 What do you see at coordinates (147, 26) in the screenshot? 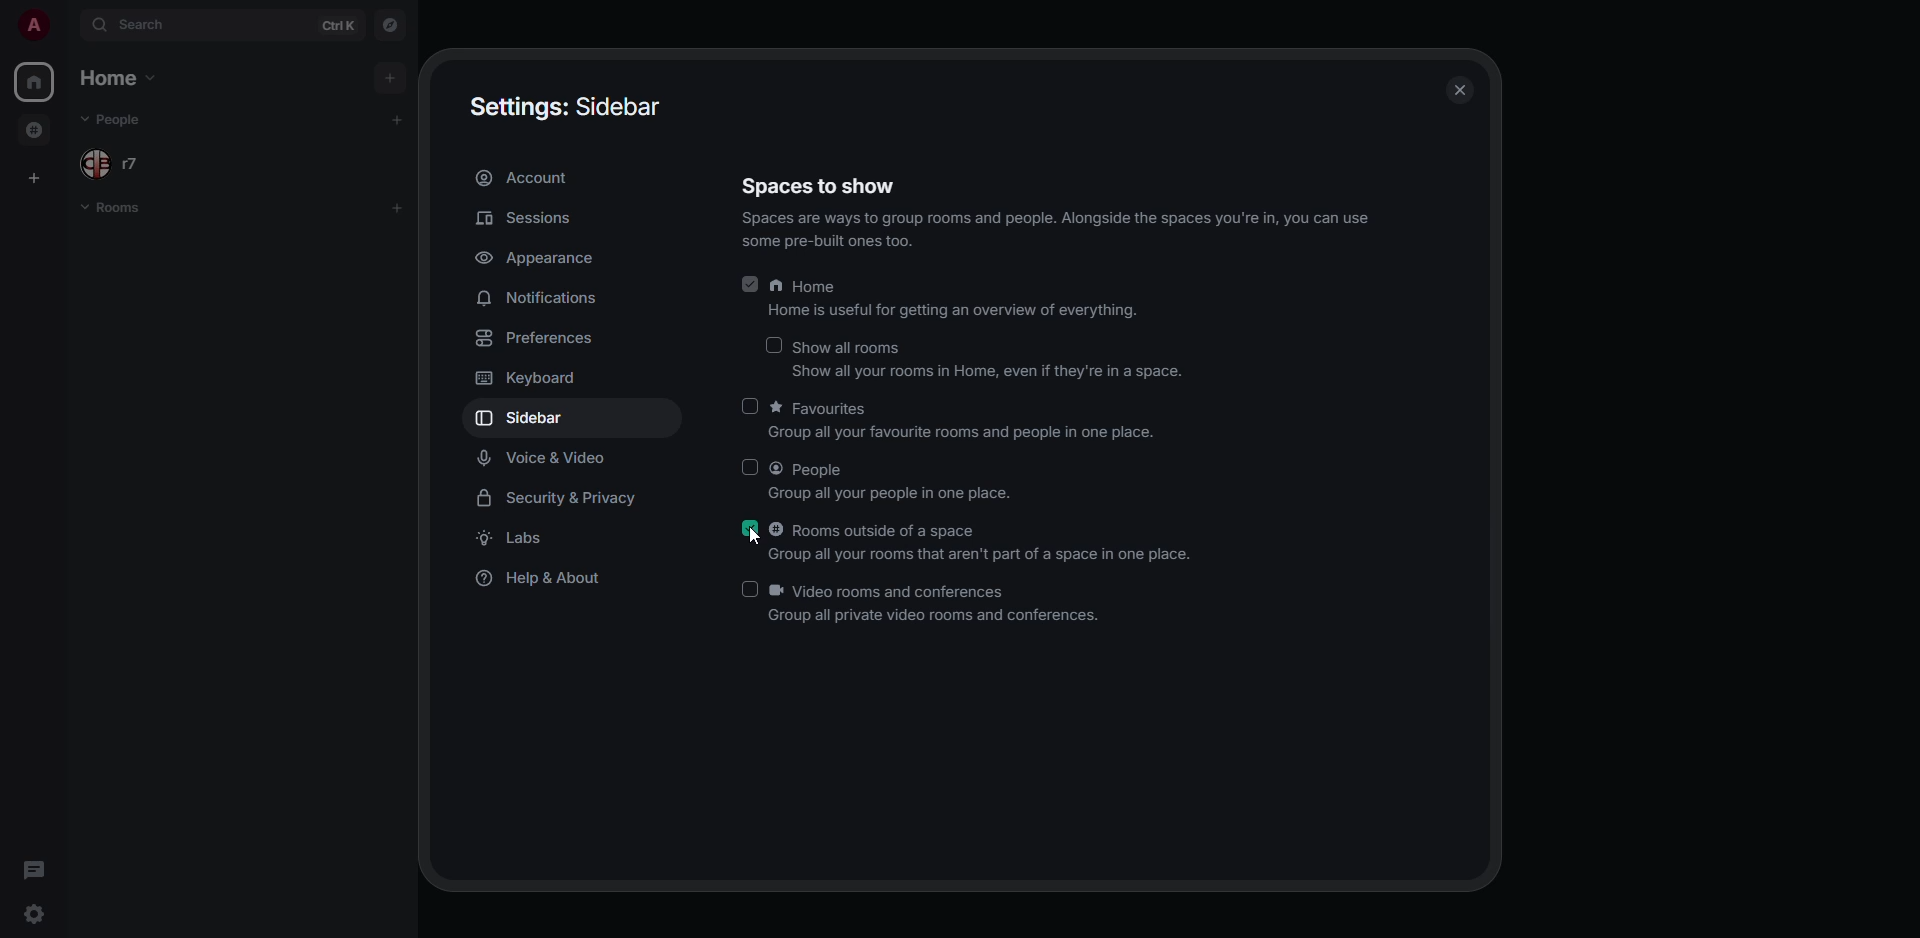
I see `search` at bounding box center [147, 26].